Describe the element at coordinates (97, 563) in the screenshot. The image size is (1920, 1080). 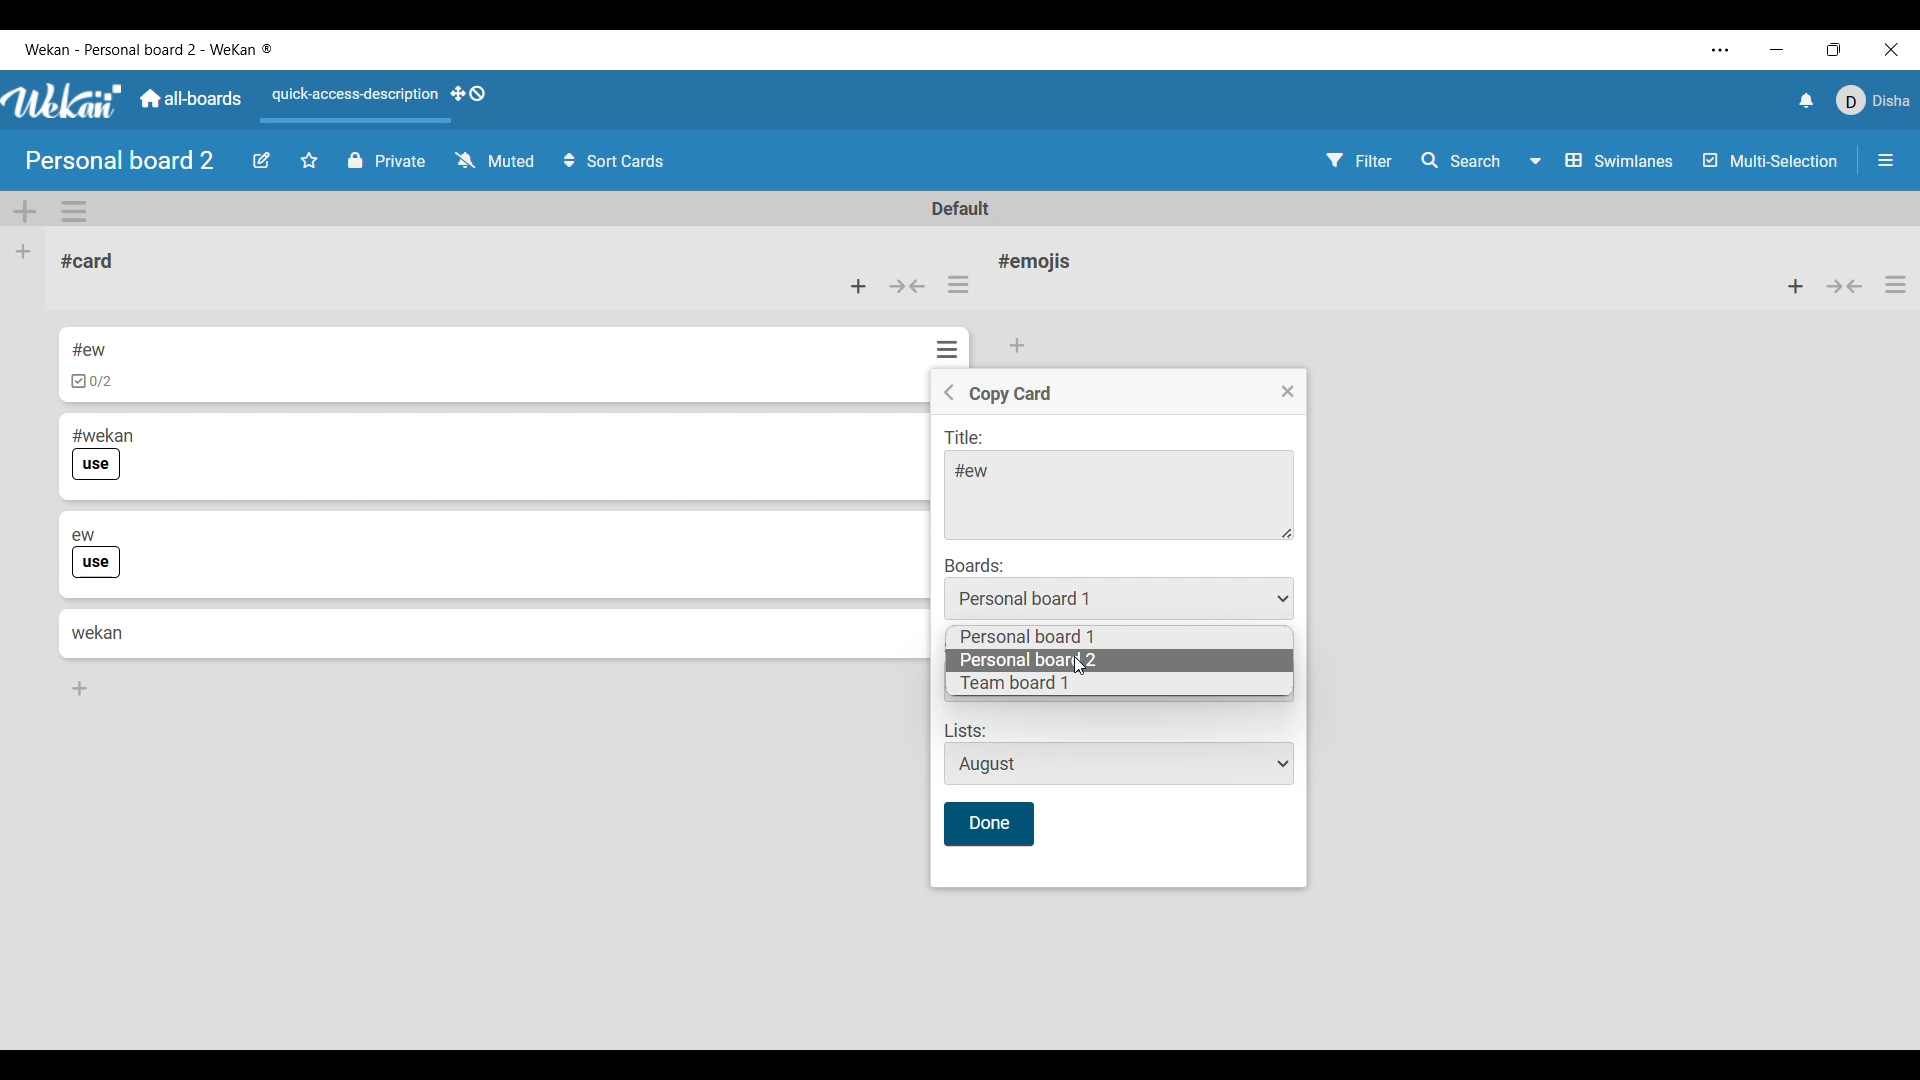
I see `Indicates use of label in card` at that location.